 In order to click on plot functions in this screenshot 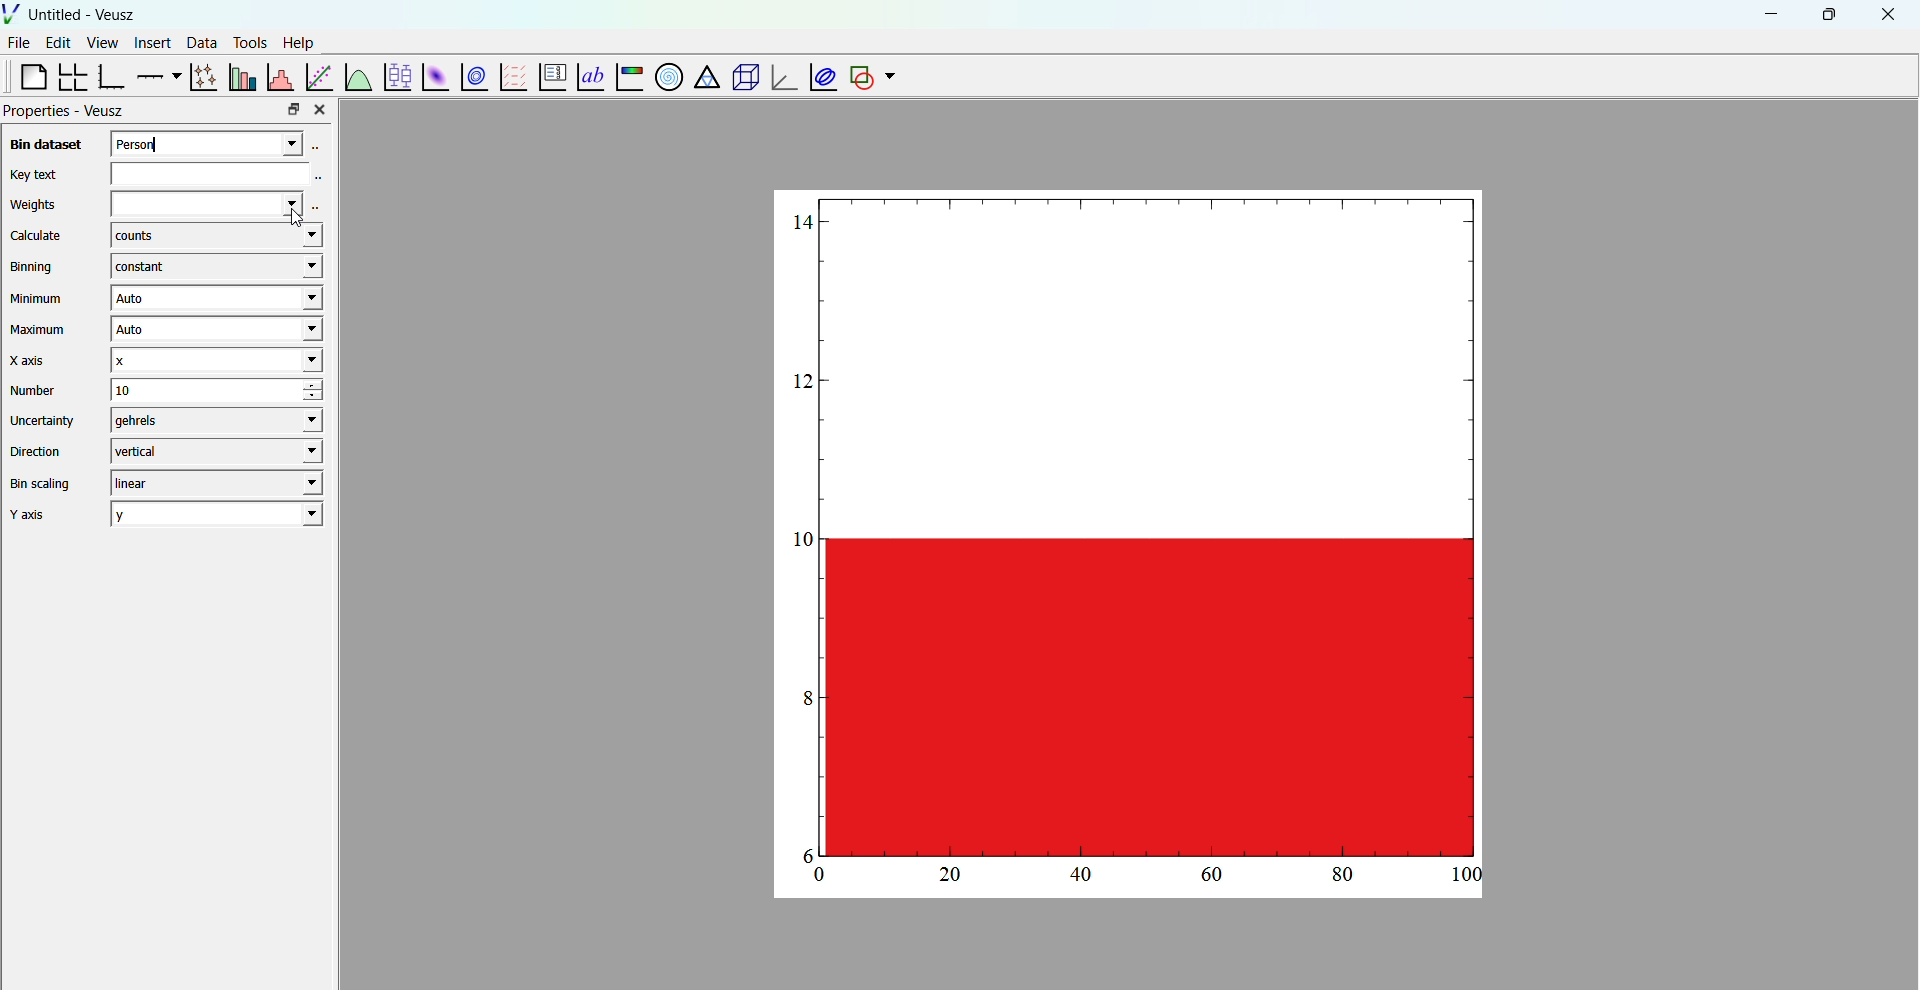, I will do `click(357, 76)`.